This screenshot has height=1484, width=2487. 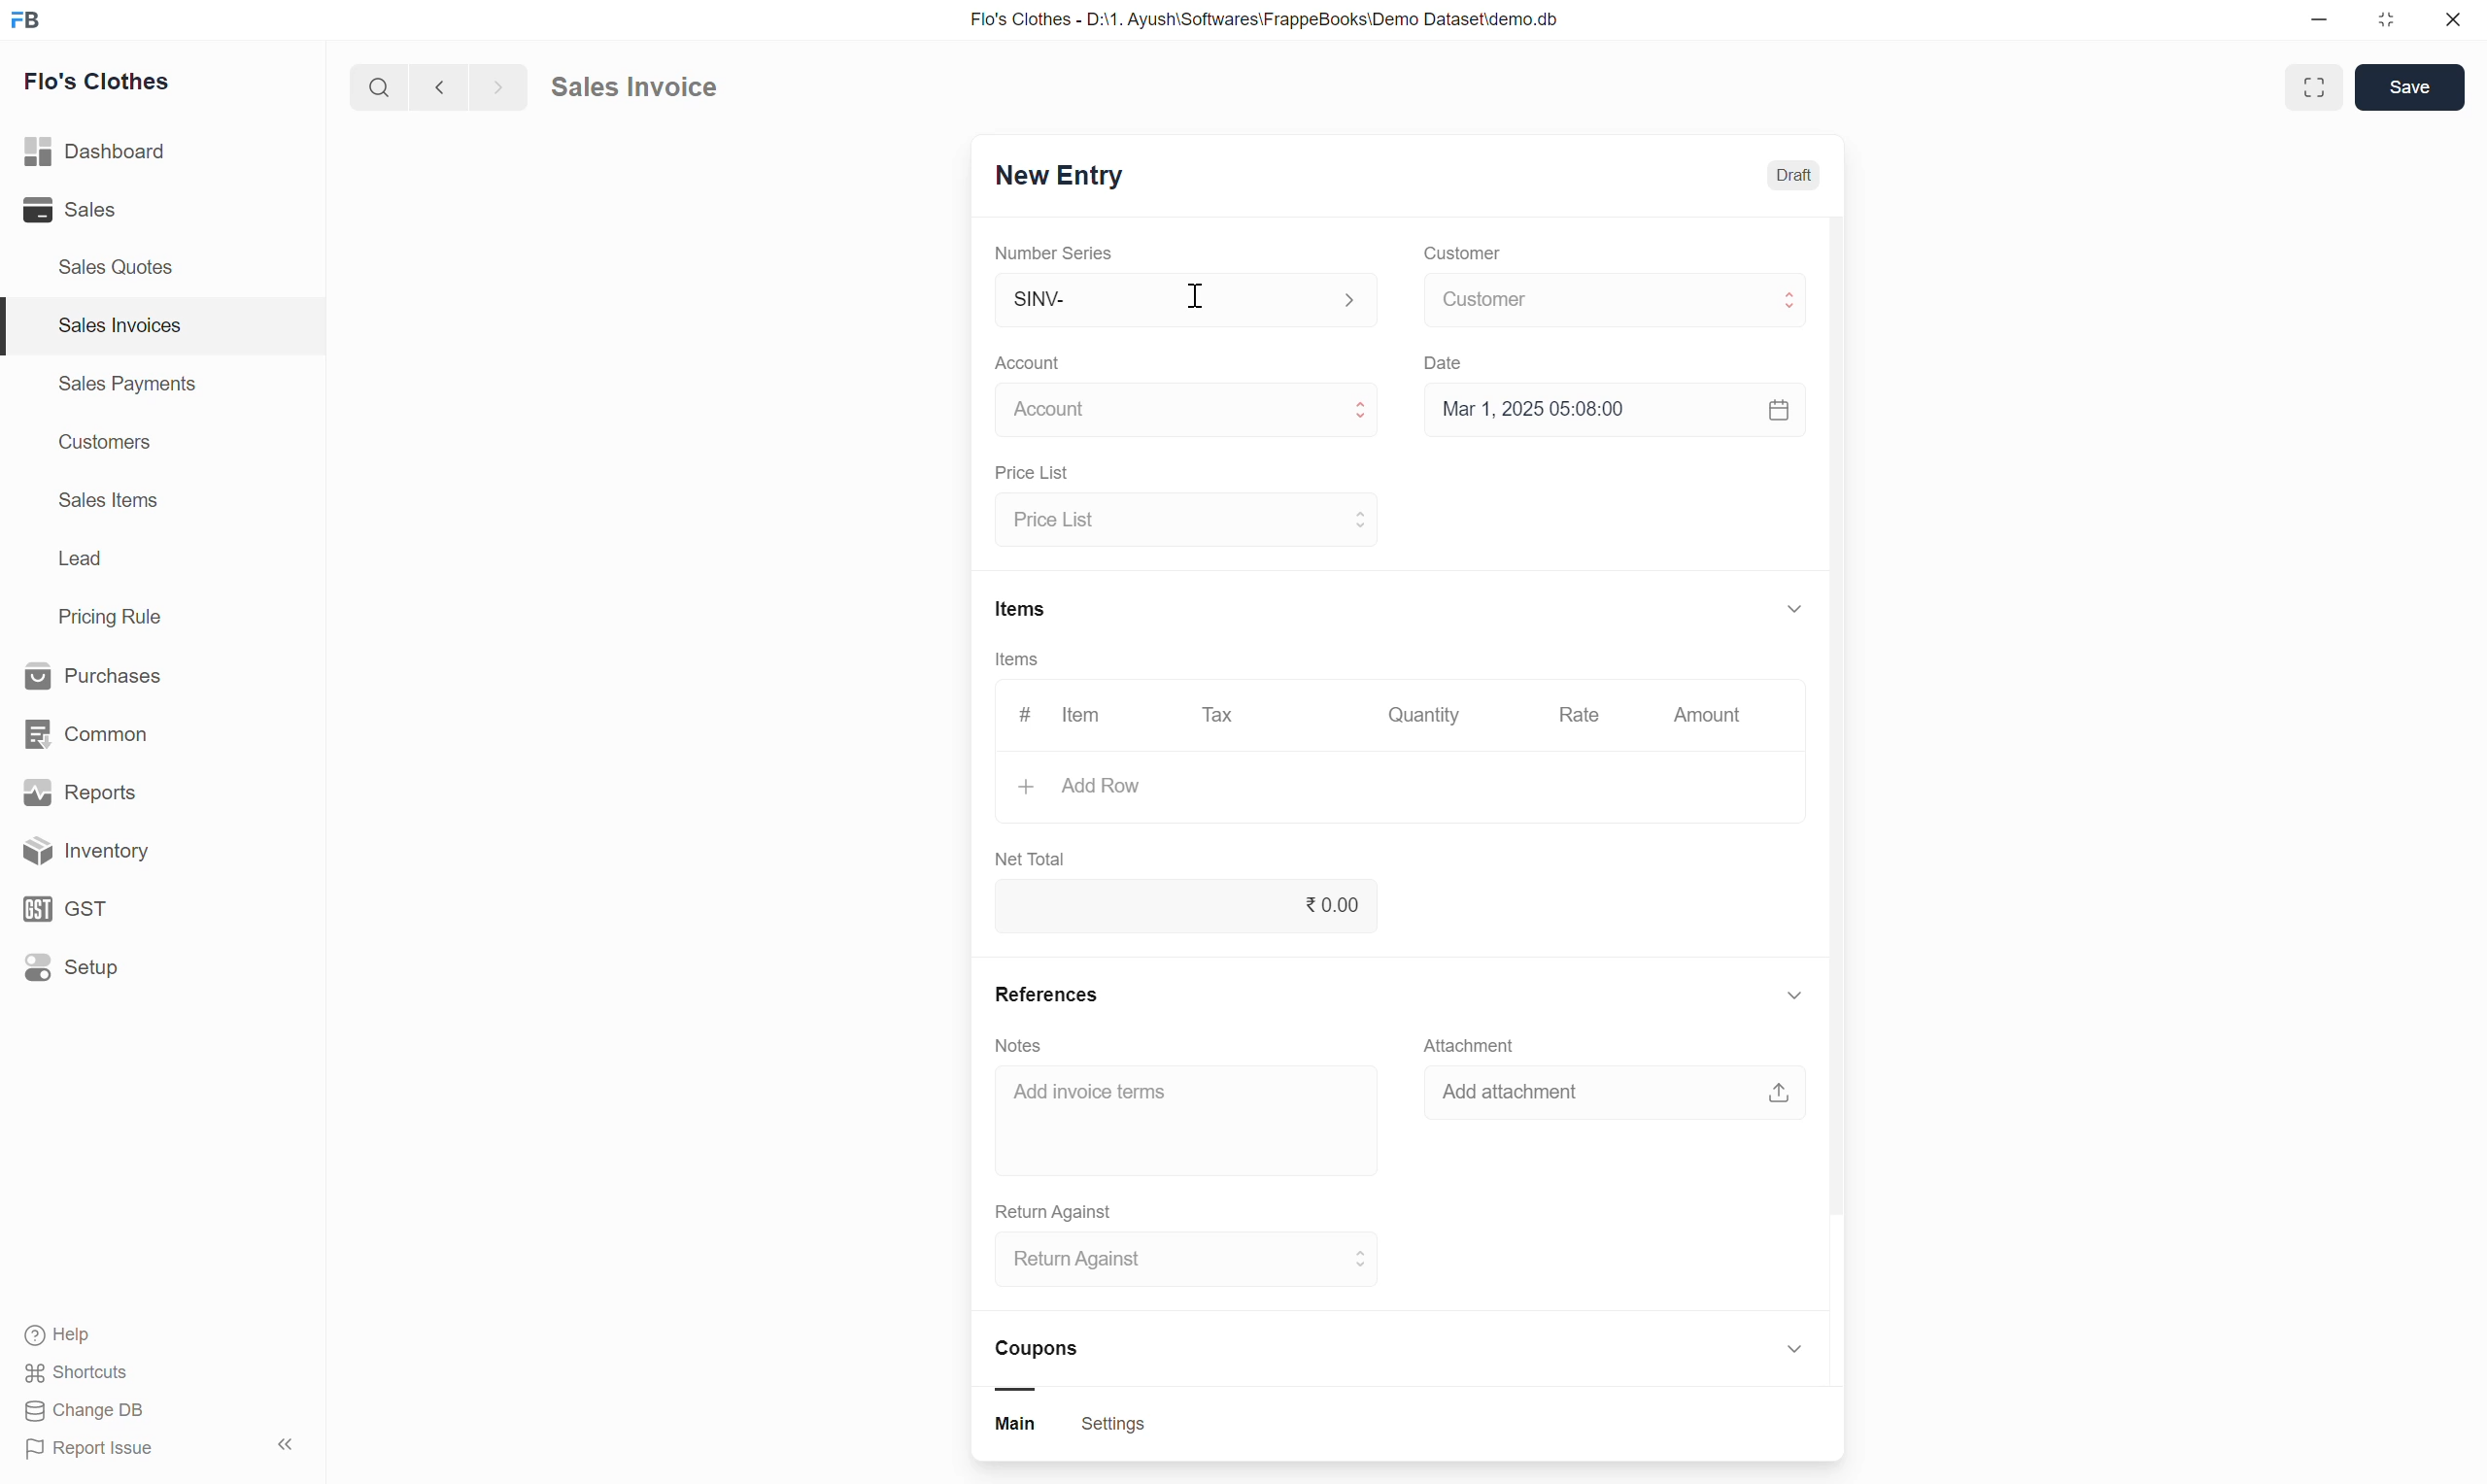 What do you see at coordinates (1056, 1208) in the screenshot?
I see `Return Against` at bounding box center [1056, 1208].